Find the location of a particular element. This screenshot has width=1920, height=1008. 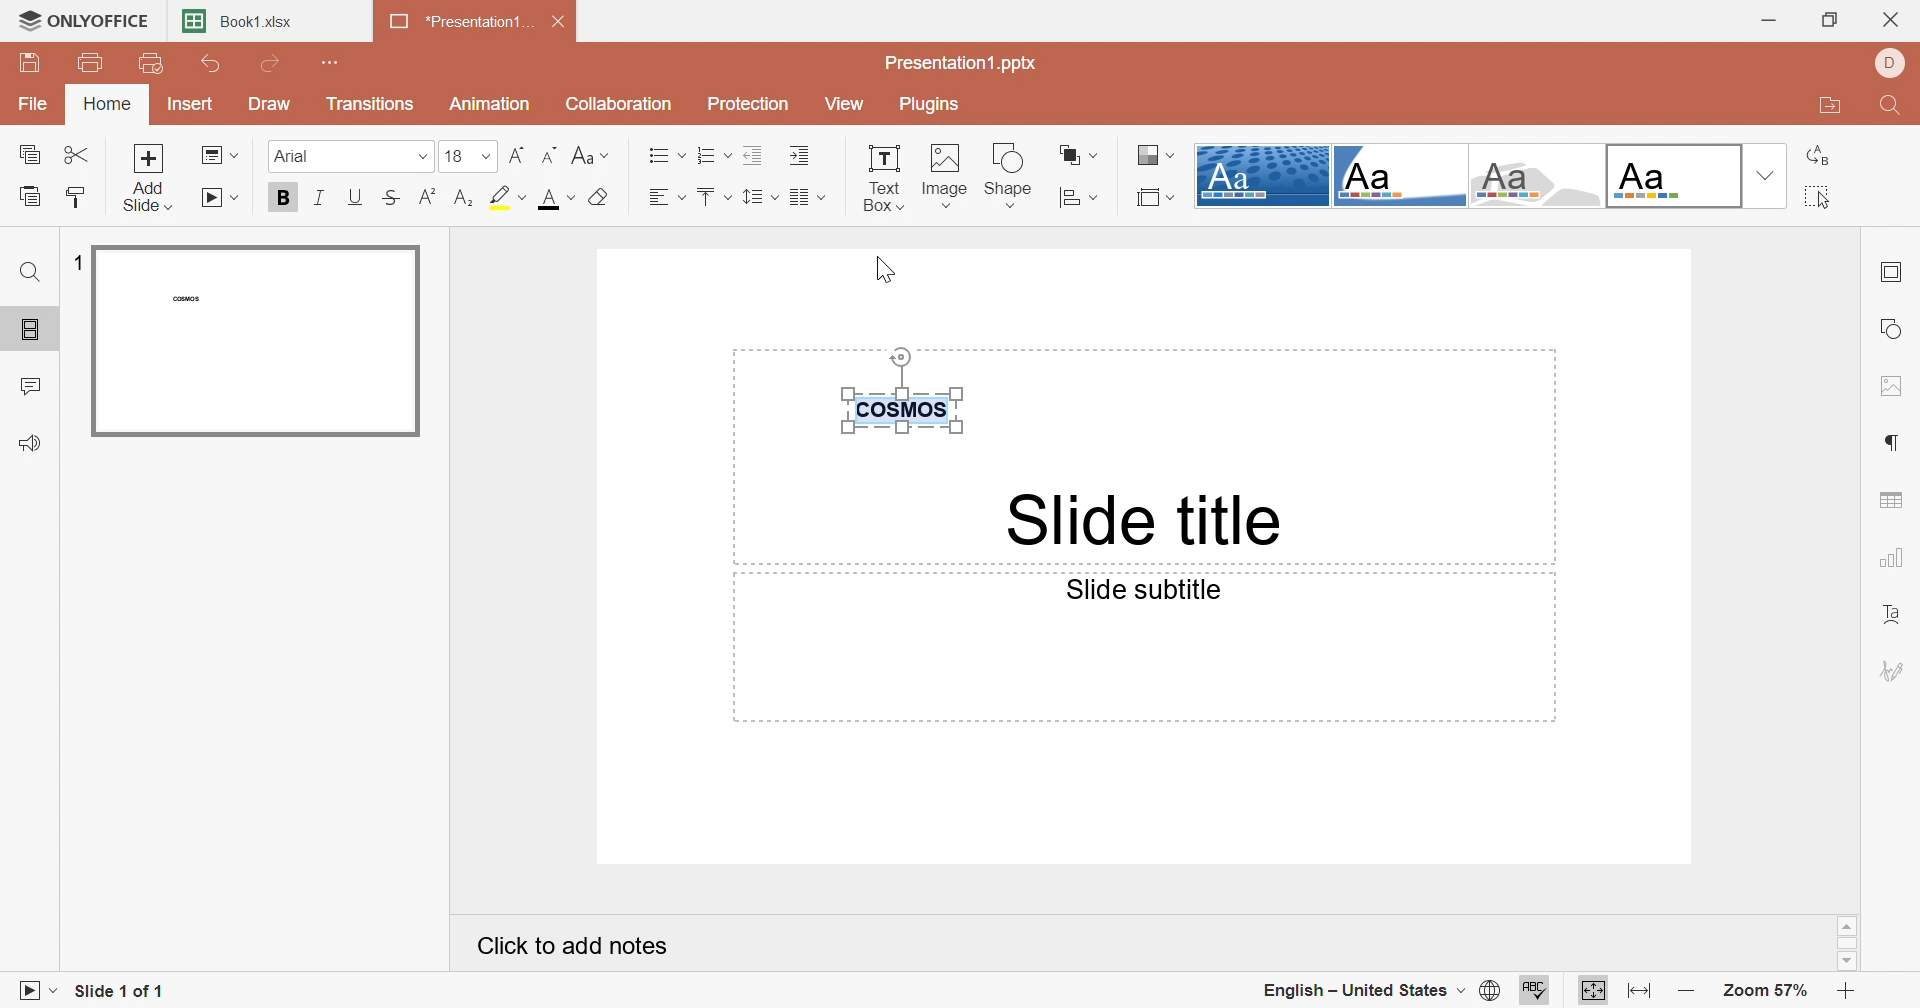

Bullets is located at coordinates (665, 156).